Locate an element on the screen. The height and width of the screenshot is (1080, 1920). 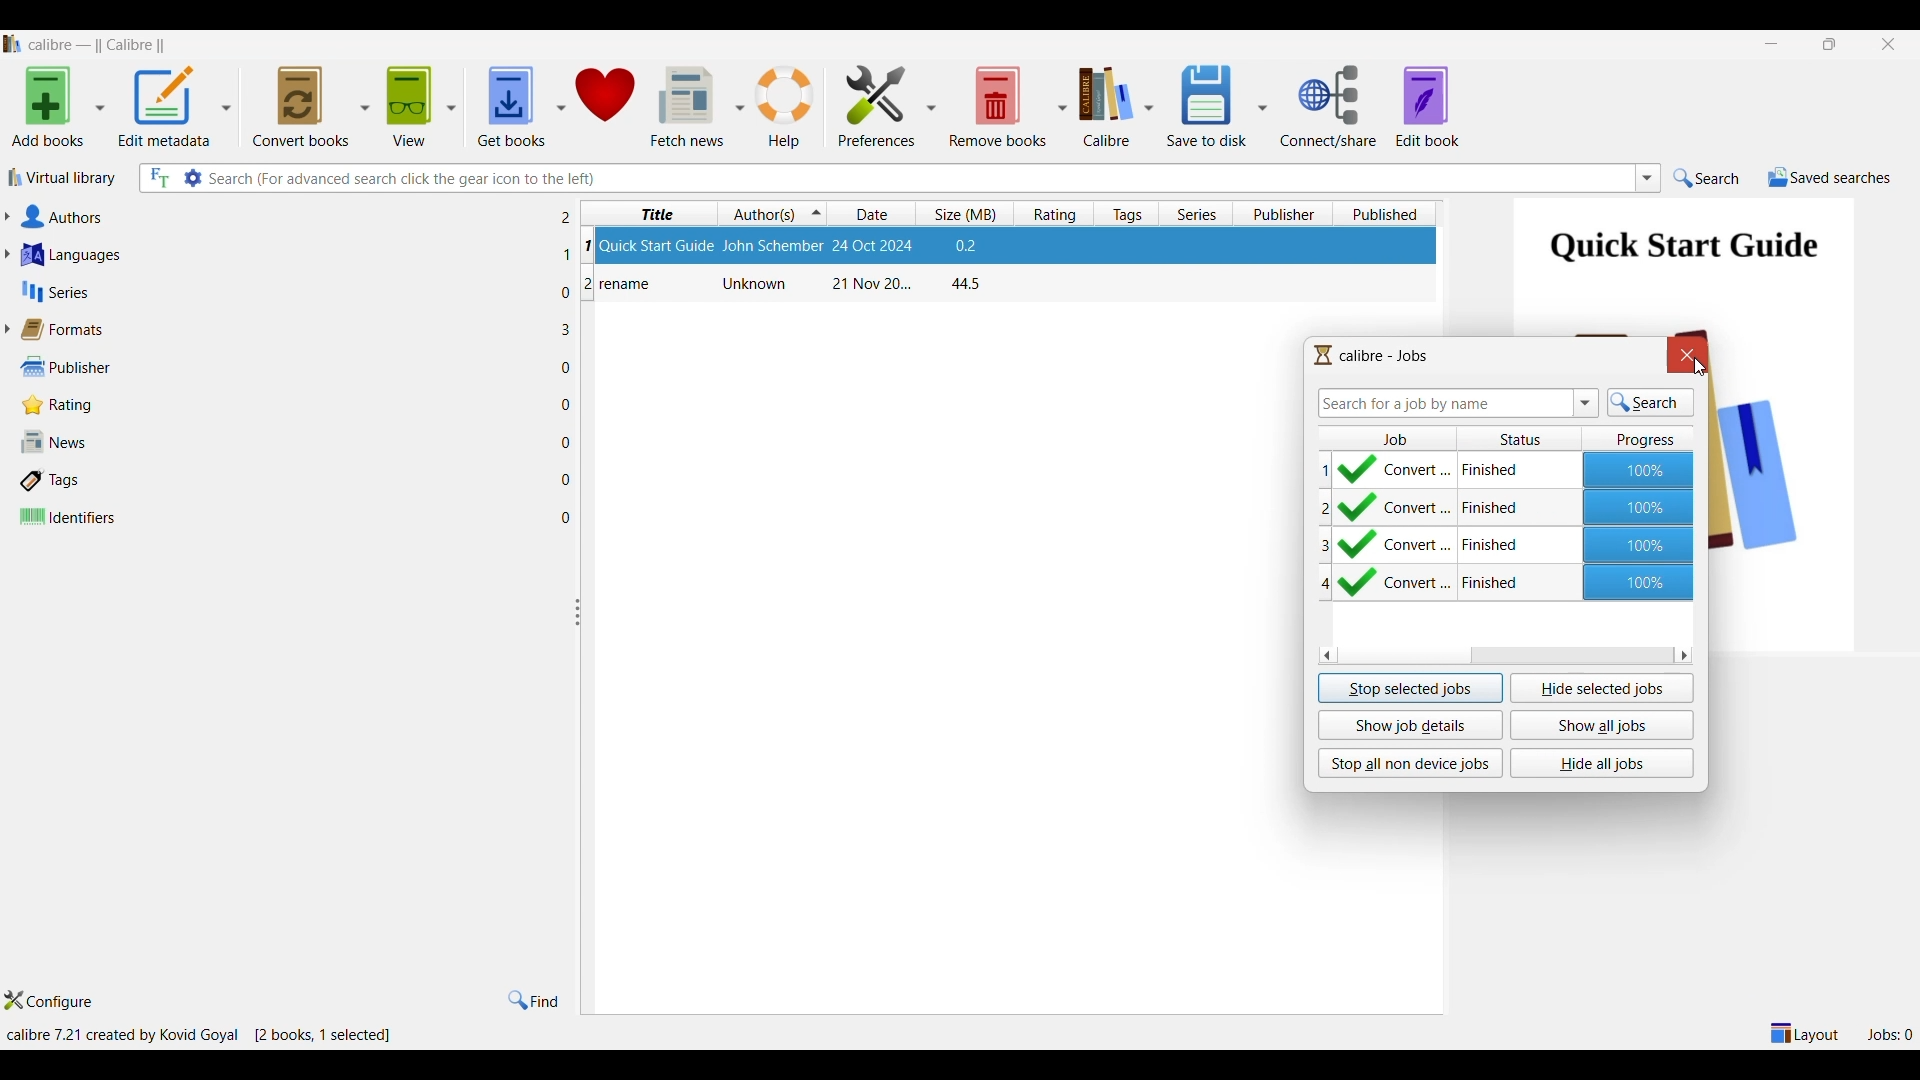
Authors is located at coordinates (281, 216).